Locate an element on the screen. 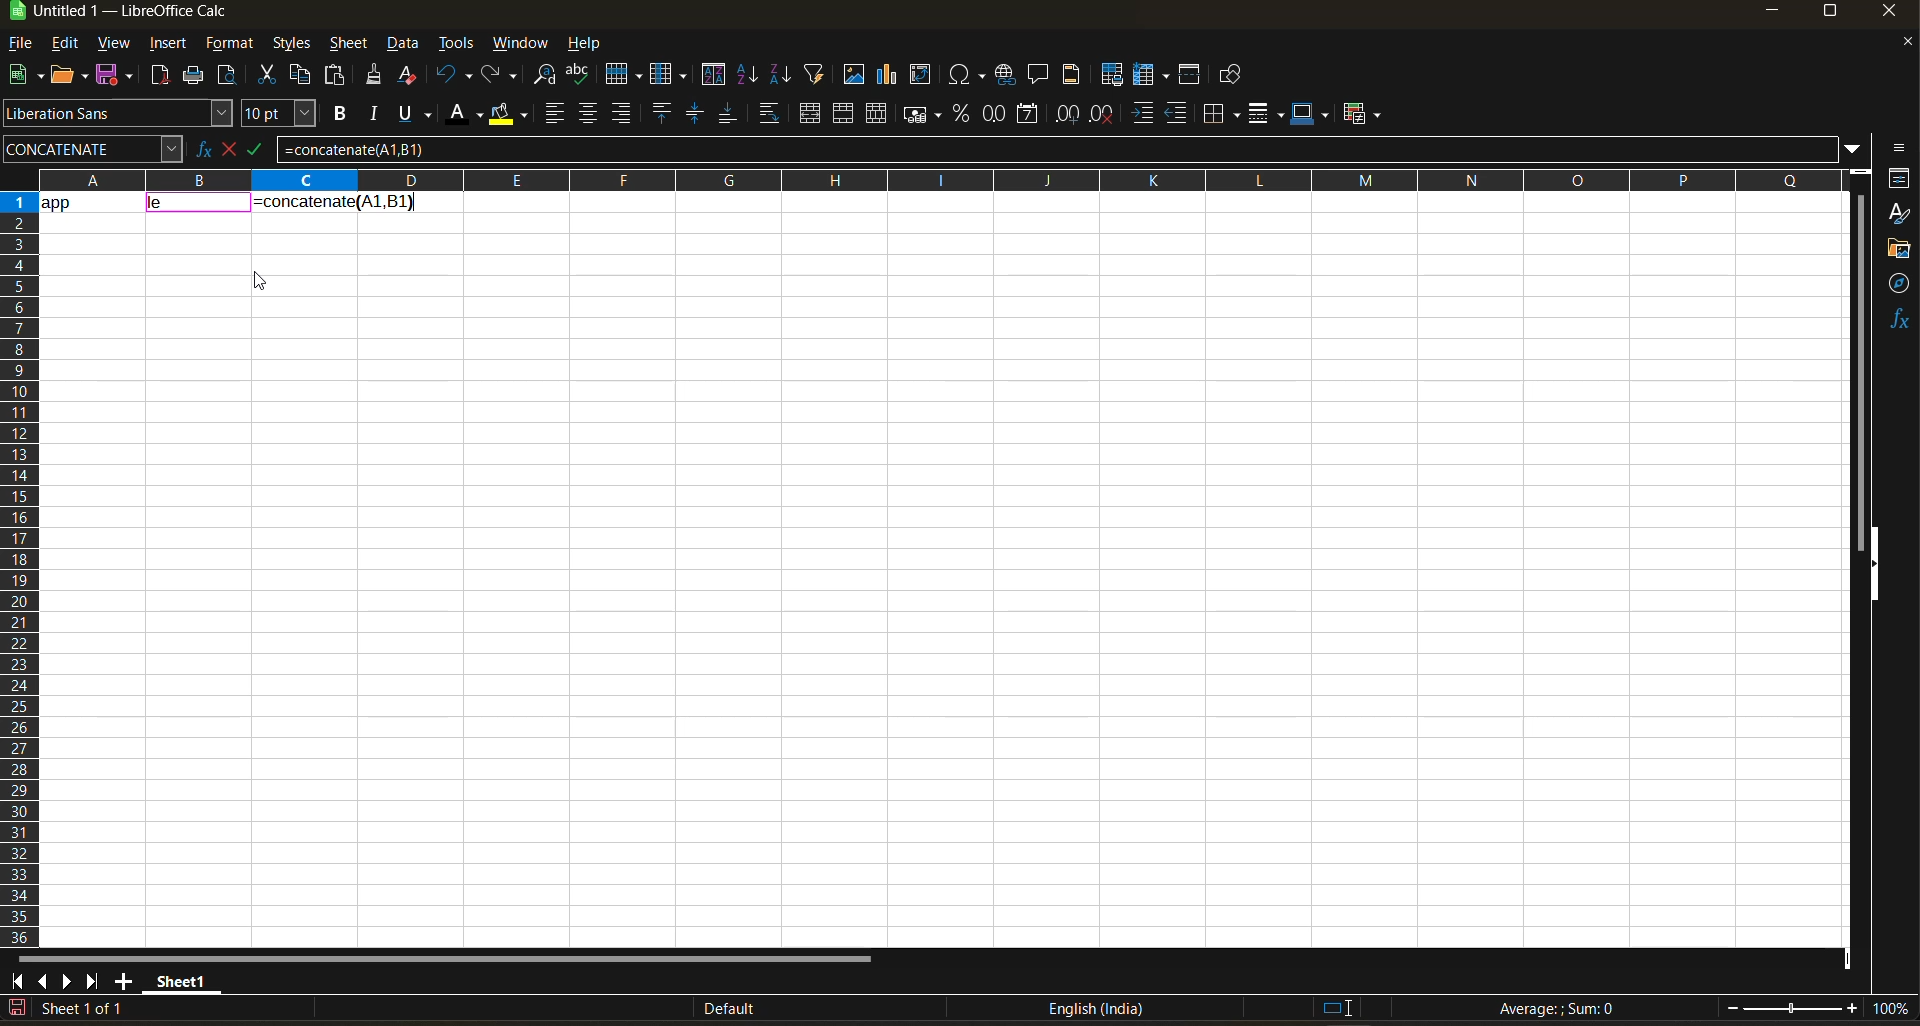  close is located at coordinates (1895, 15).